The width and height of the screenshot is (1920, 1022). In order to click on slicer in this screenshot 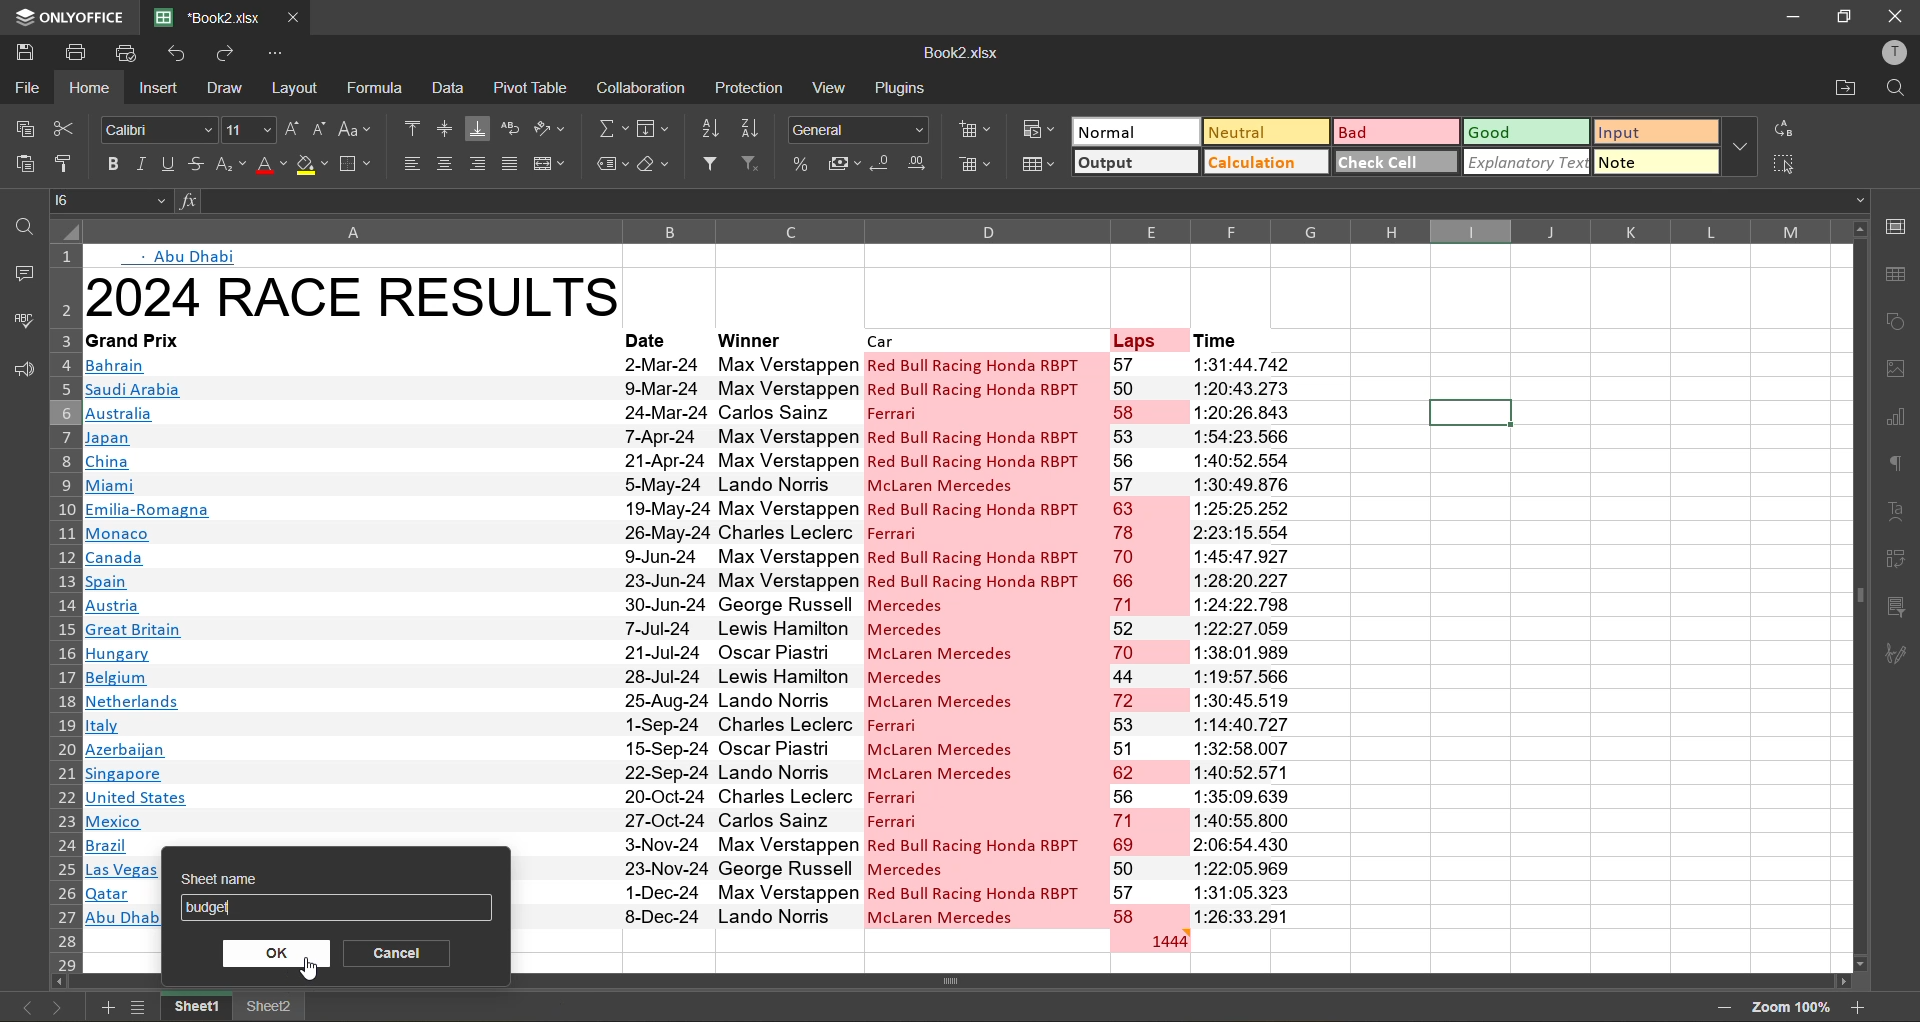, I will do `click(1896, 606)`.